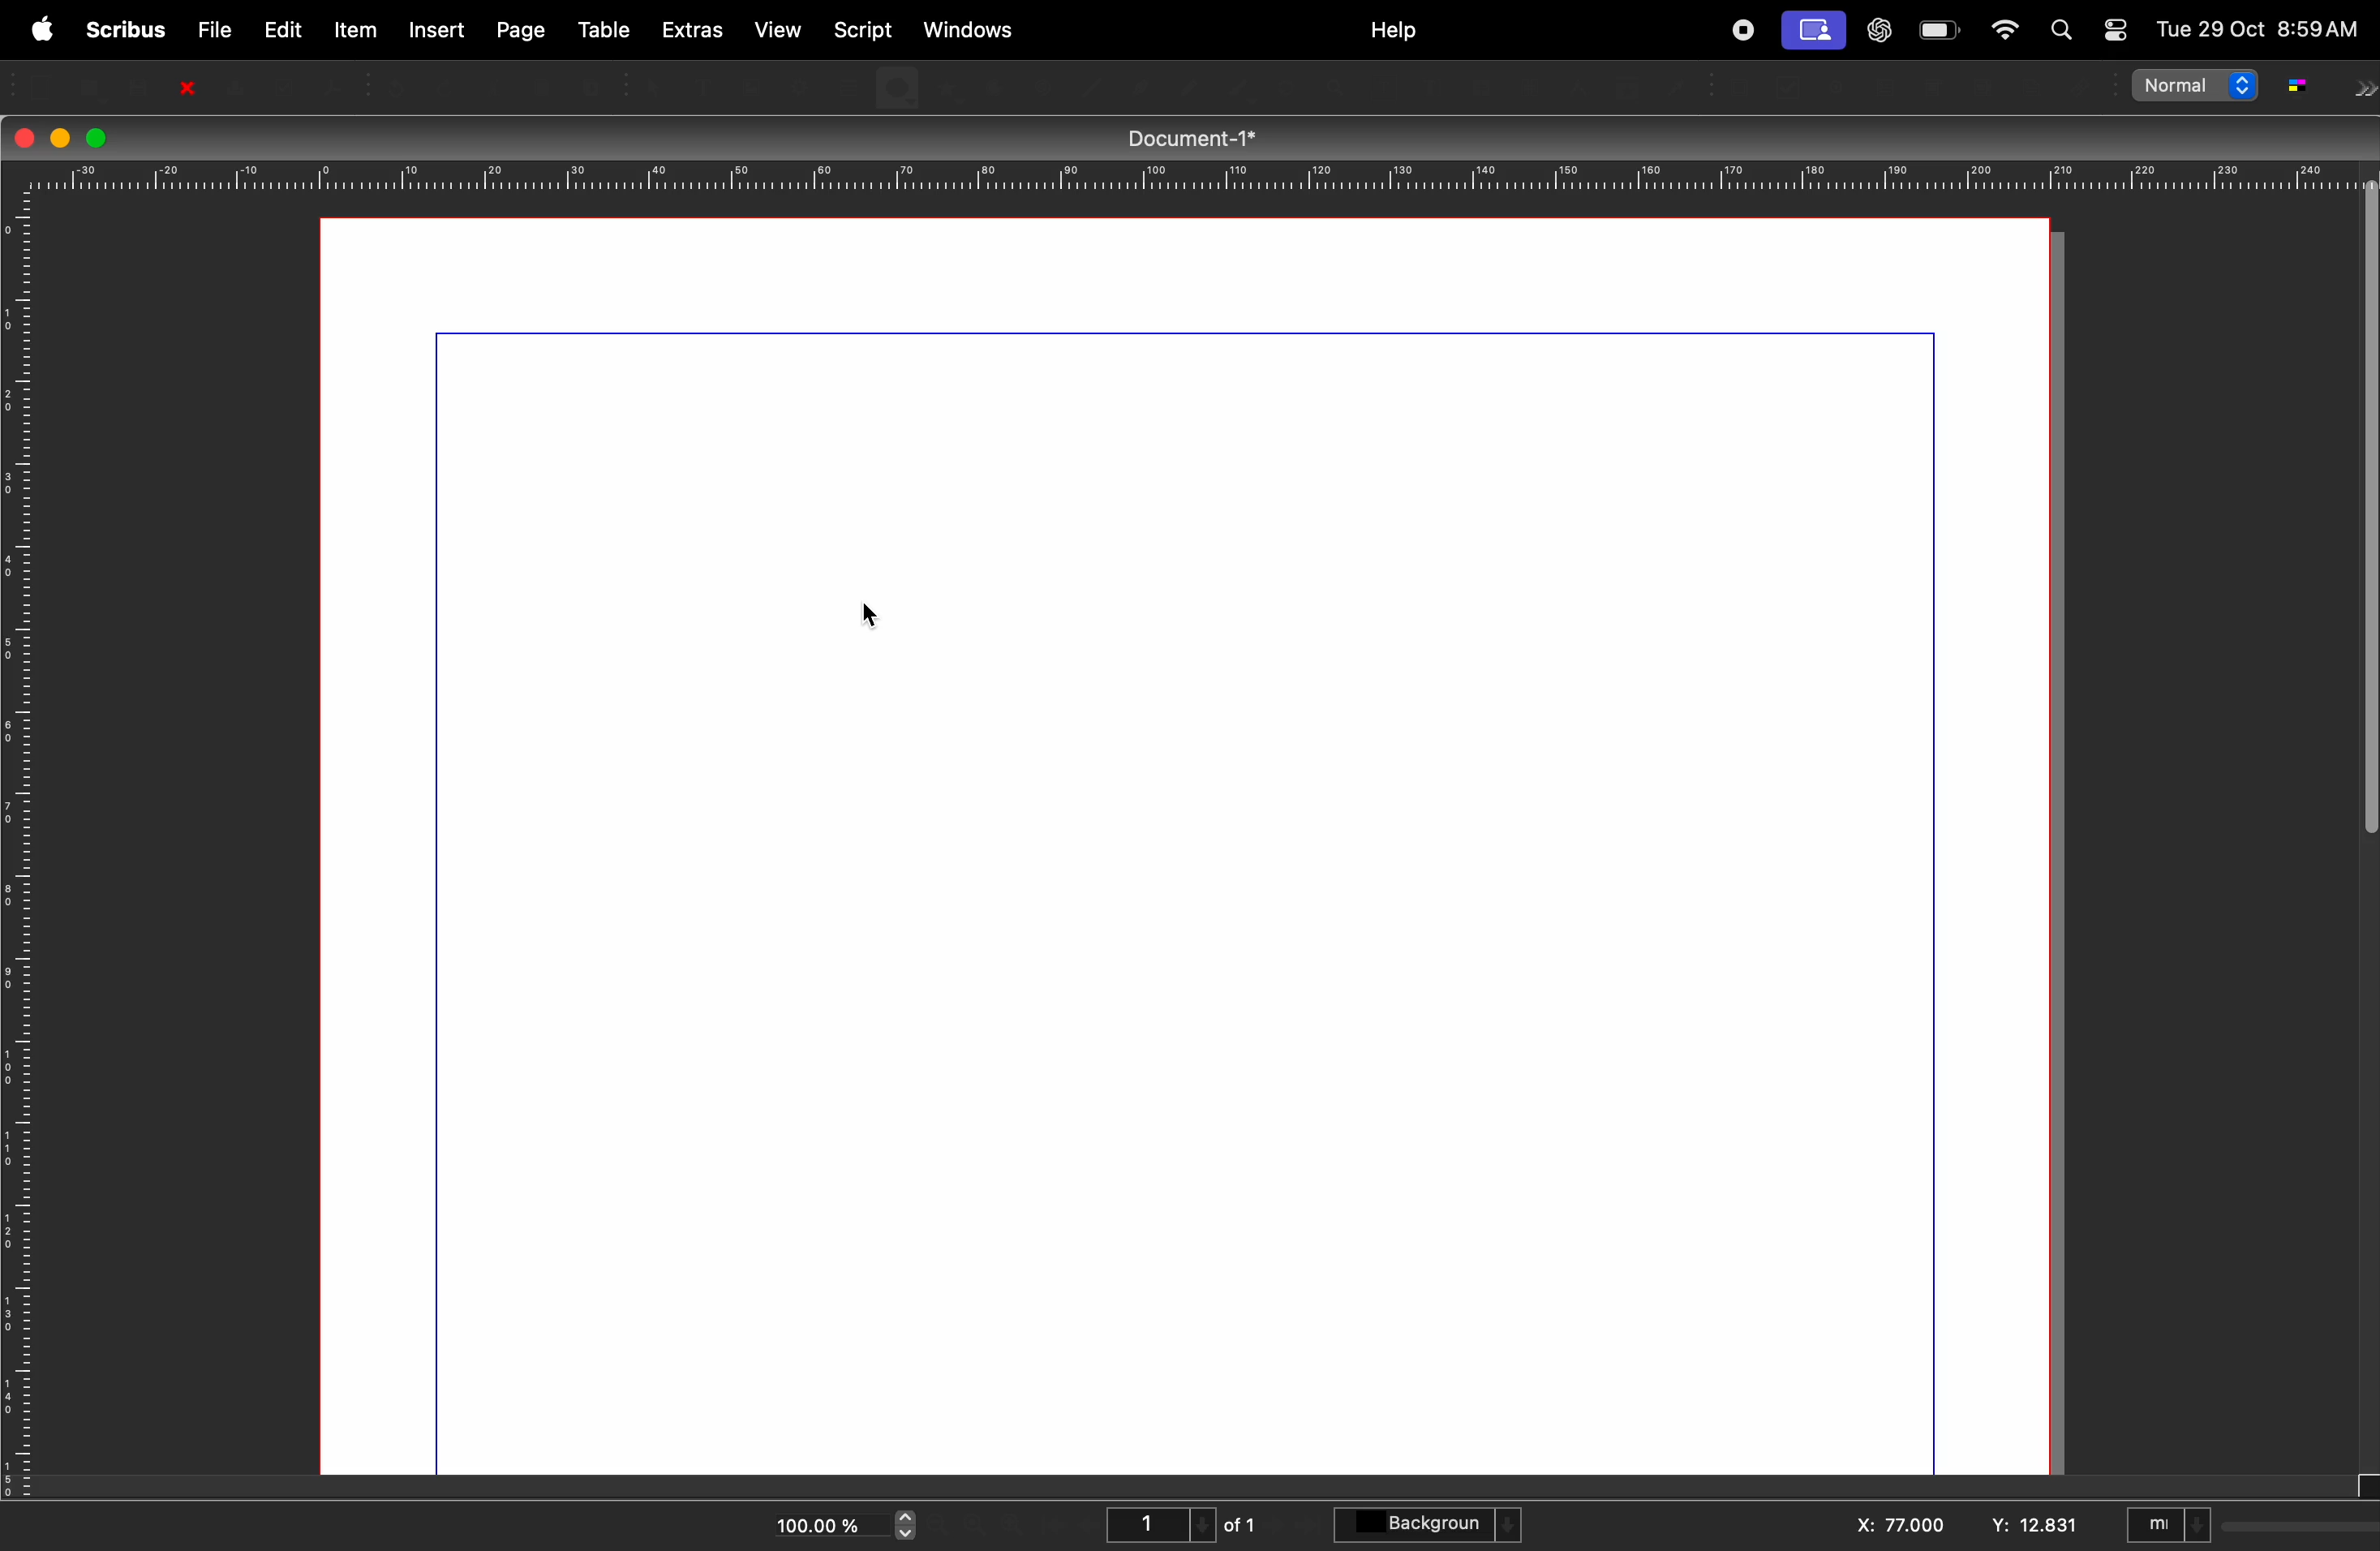 This screenshot has height=1551, width=2380. Describe the element at coordinates (1383, 88) in the screenshot. I see `Edit contents of frame` at that location.